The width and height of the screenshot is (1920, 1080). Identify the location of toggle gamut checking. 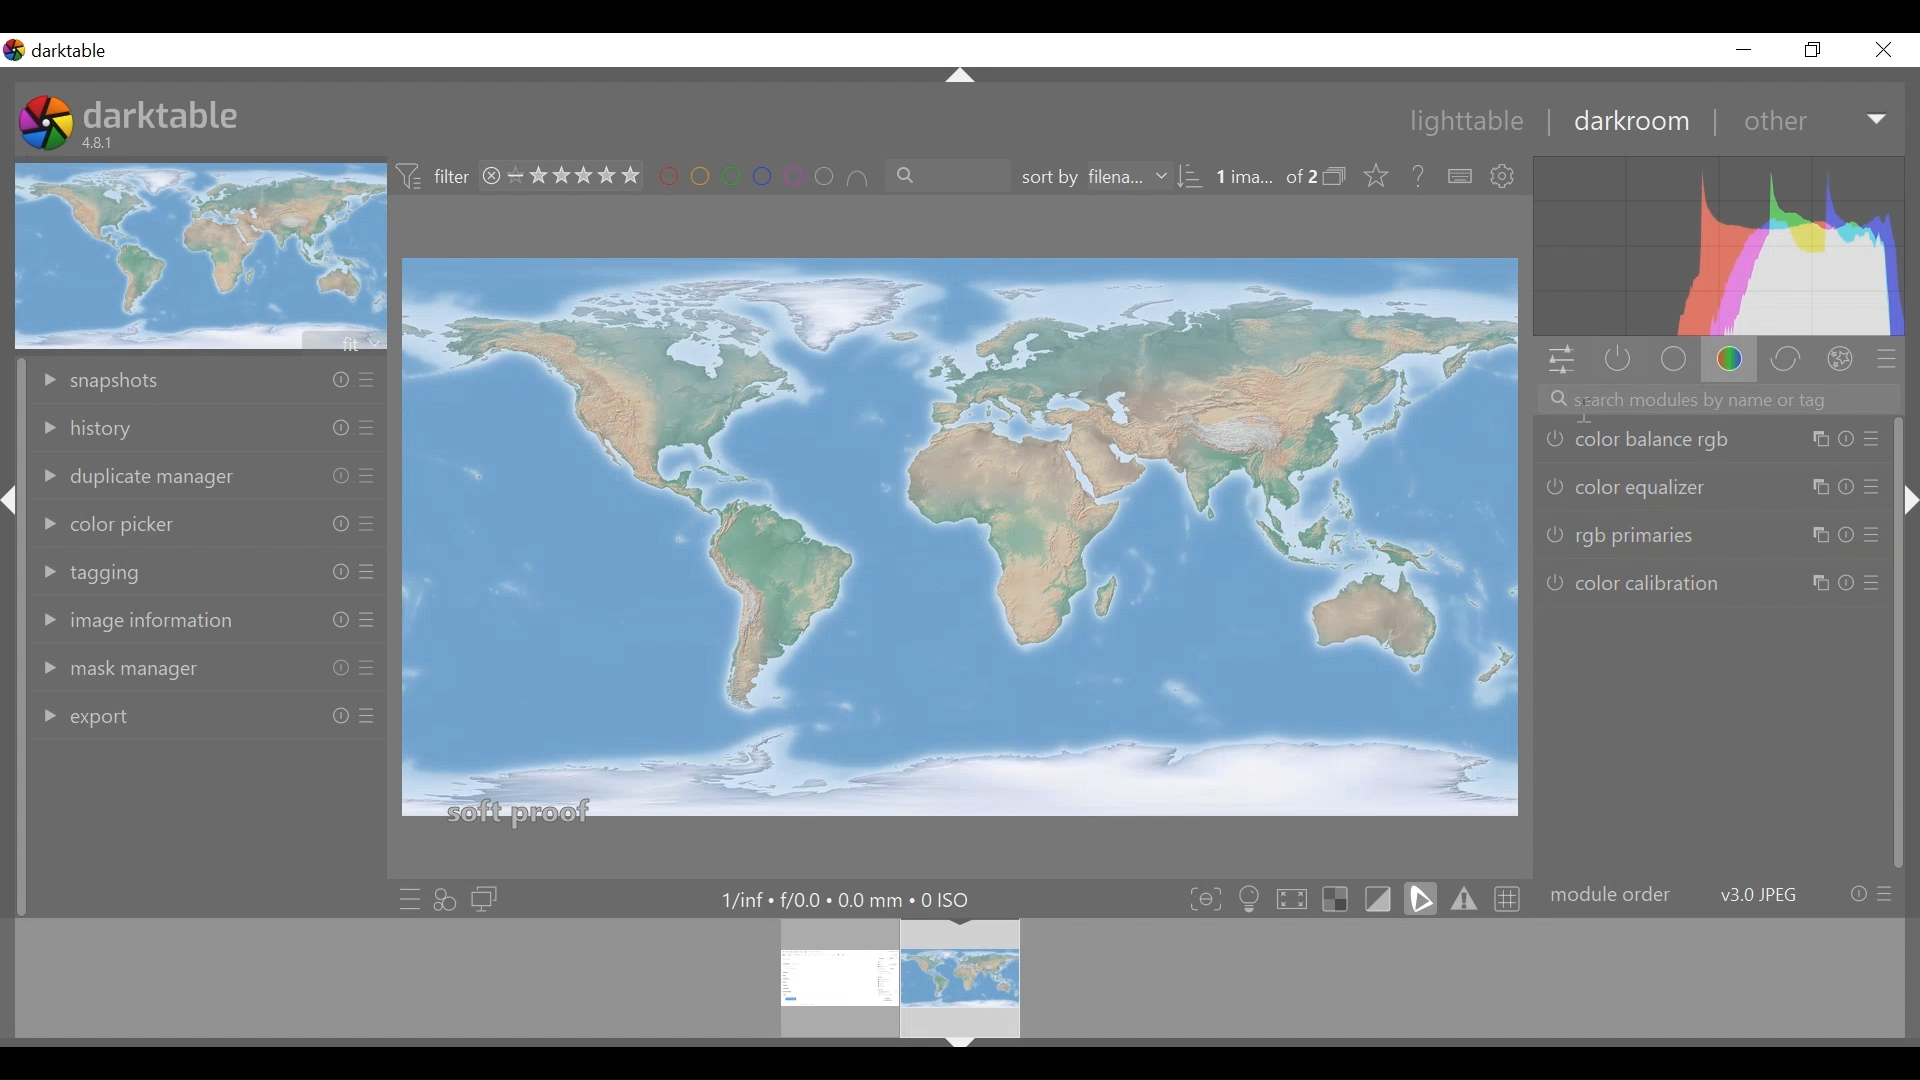
(1465, 898).